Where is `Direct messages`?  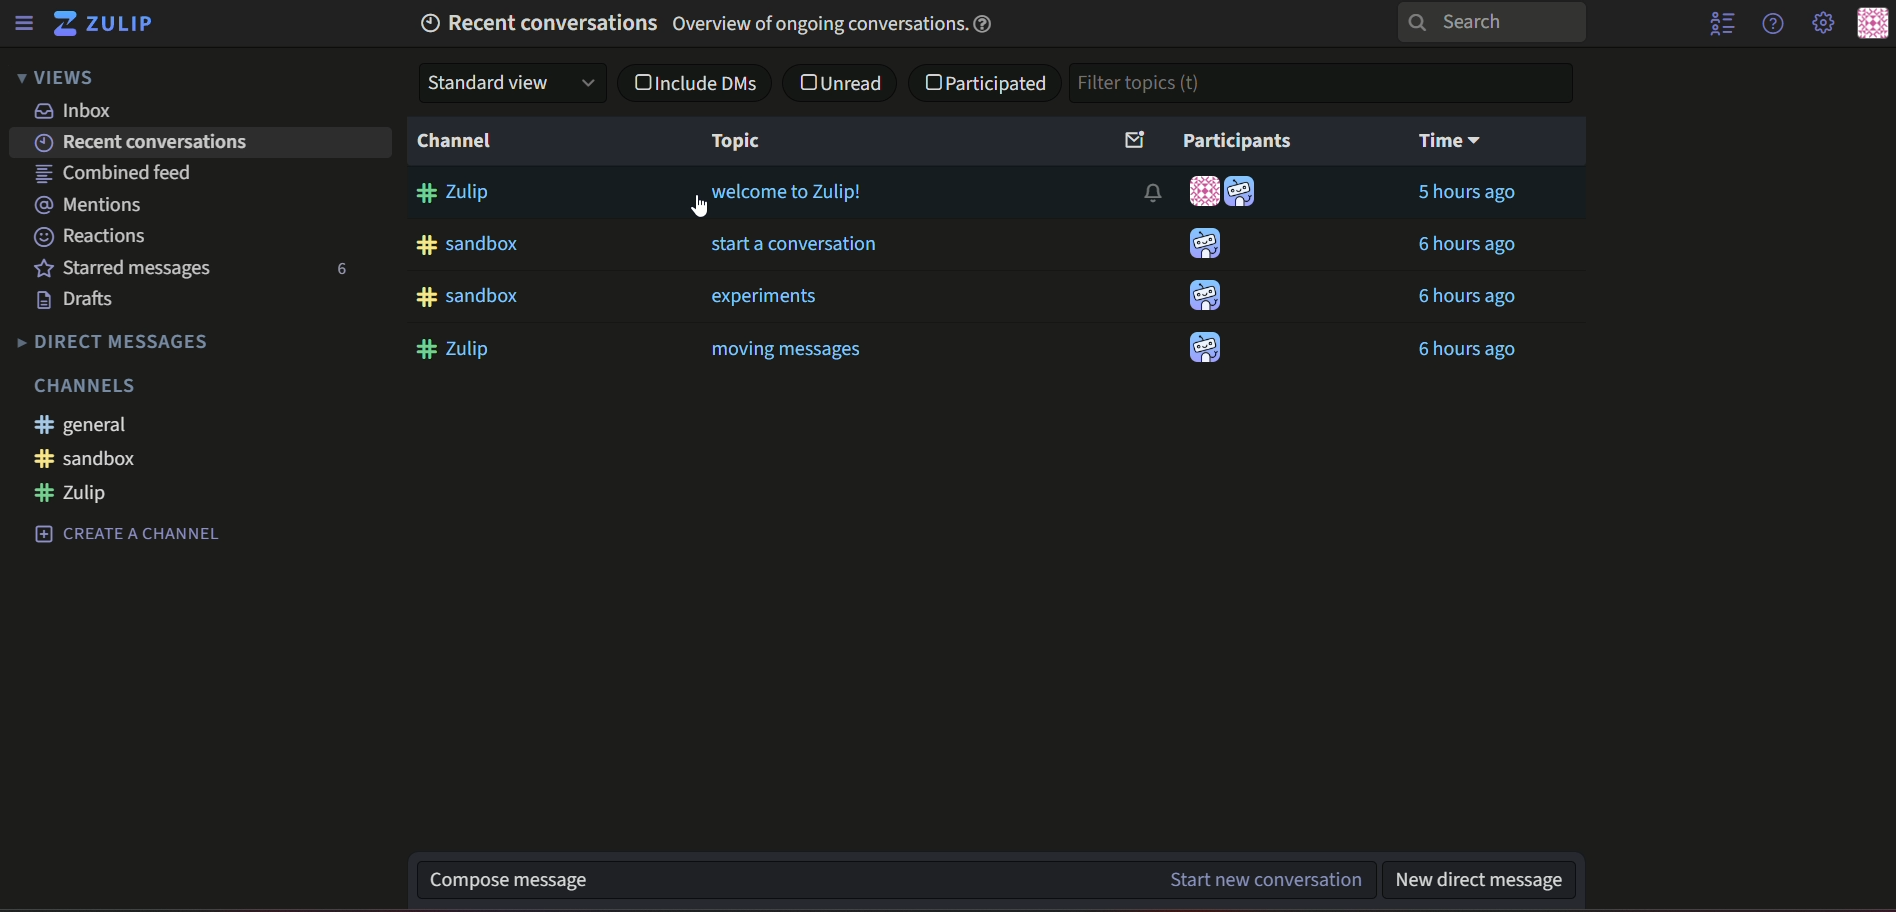
Direct messages is located at coordinates (111, 344).